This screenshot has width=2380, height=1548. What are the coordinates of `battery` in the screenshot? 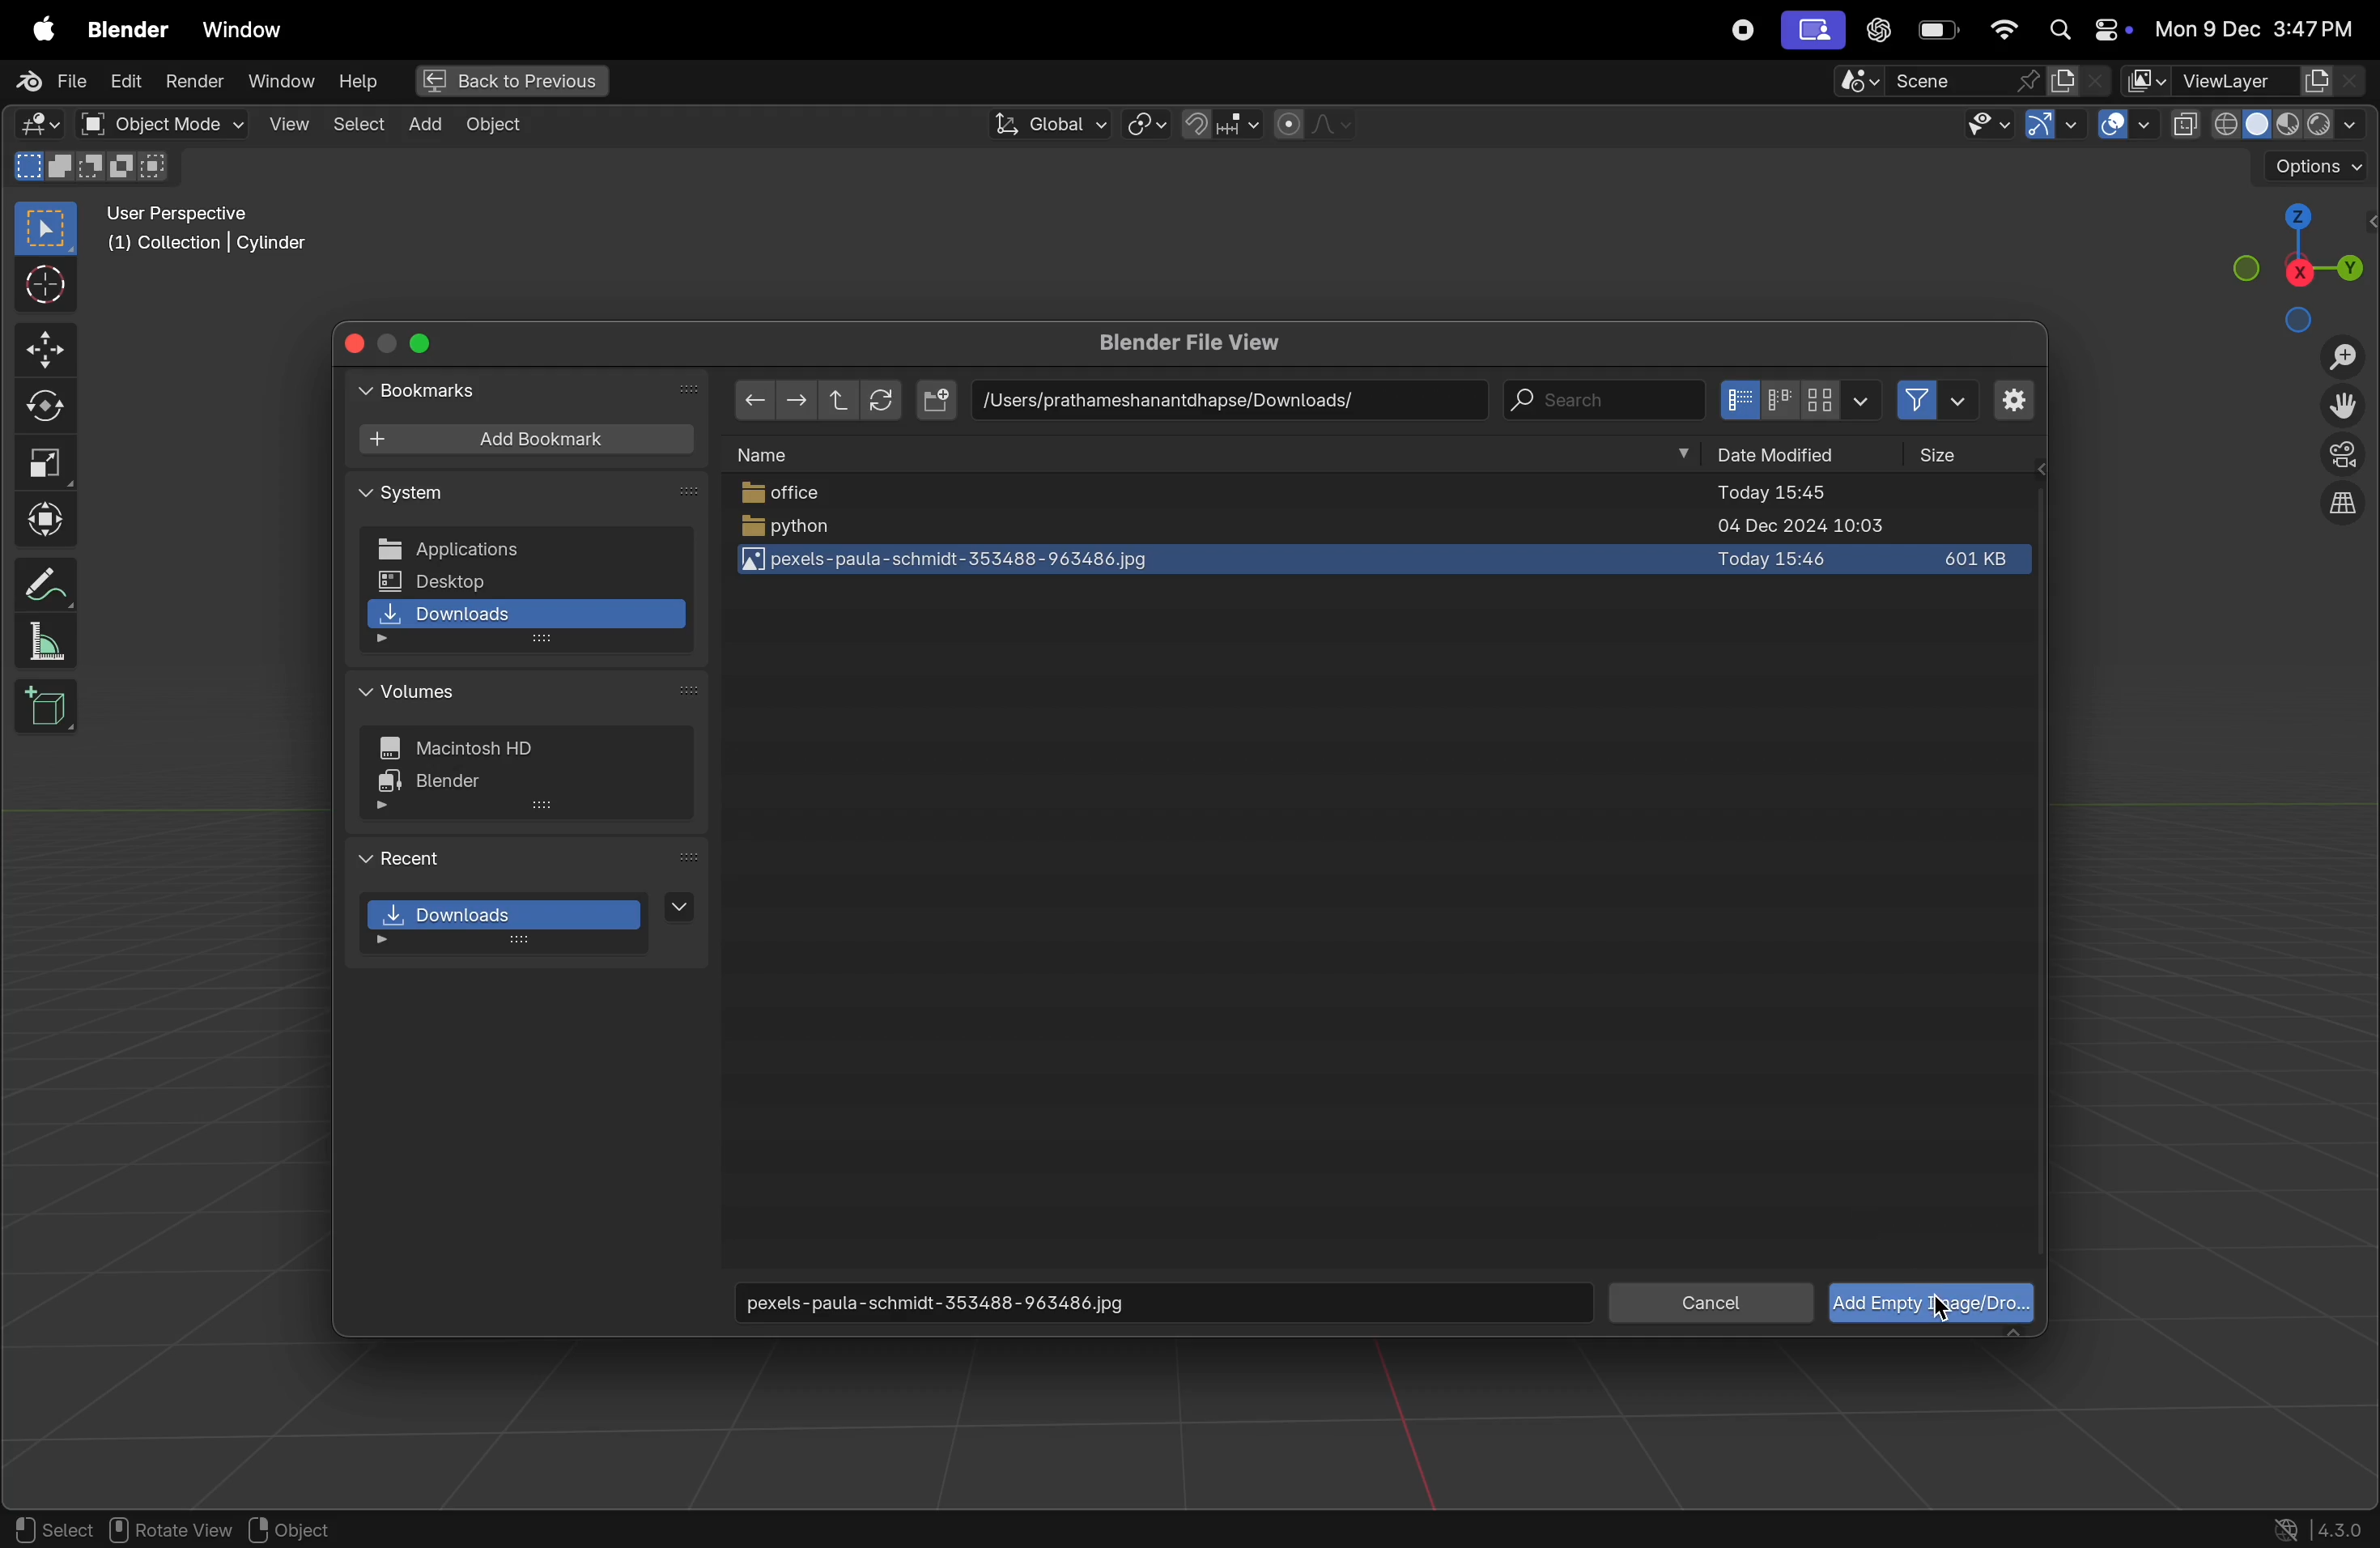 It's located at (1940, 30).